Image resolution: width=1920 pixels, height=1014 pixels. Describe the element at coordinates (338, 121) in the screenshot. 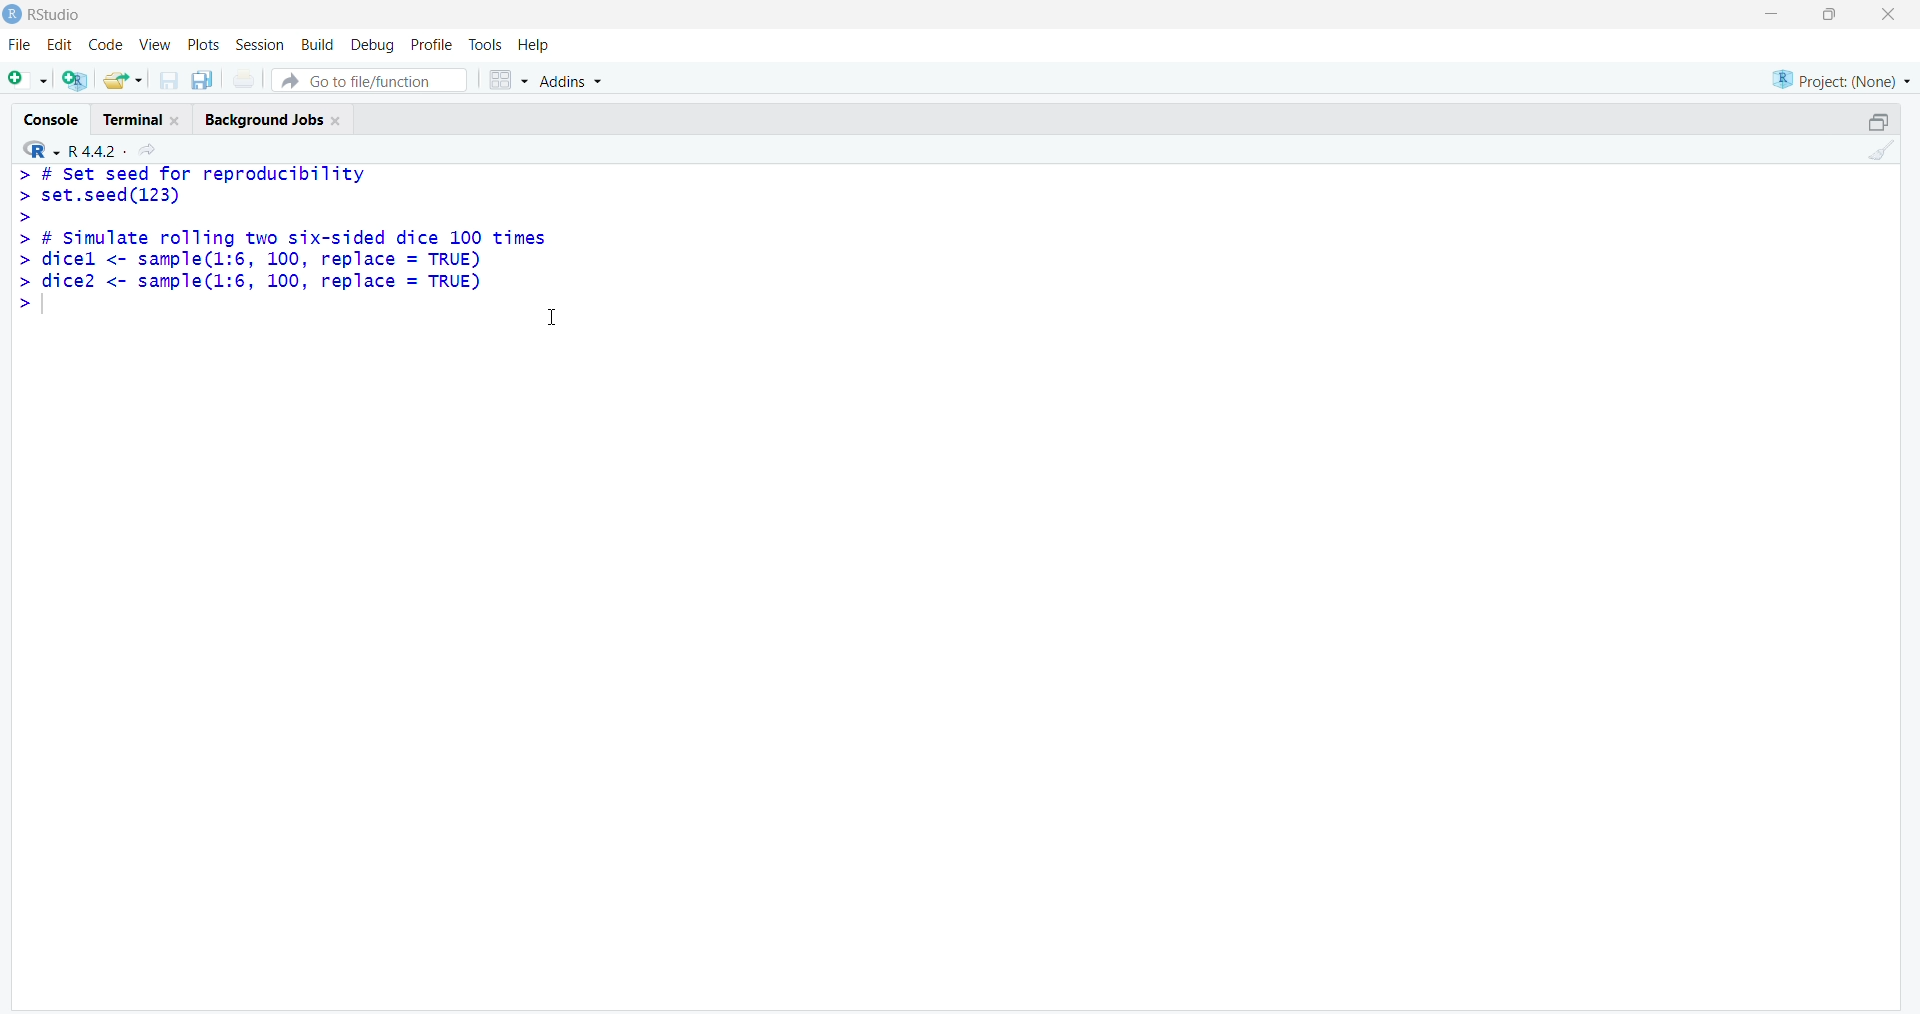

I see `close` at that location.